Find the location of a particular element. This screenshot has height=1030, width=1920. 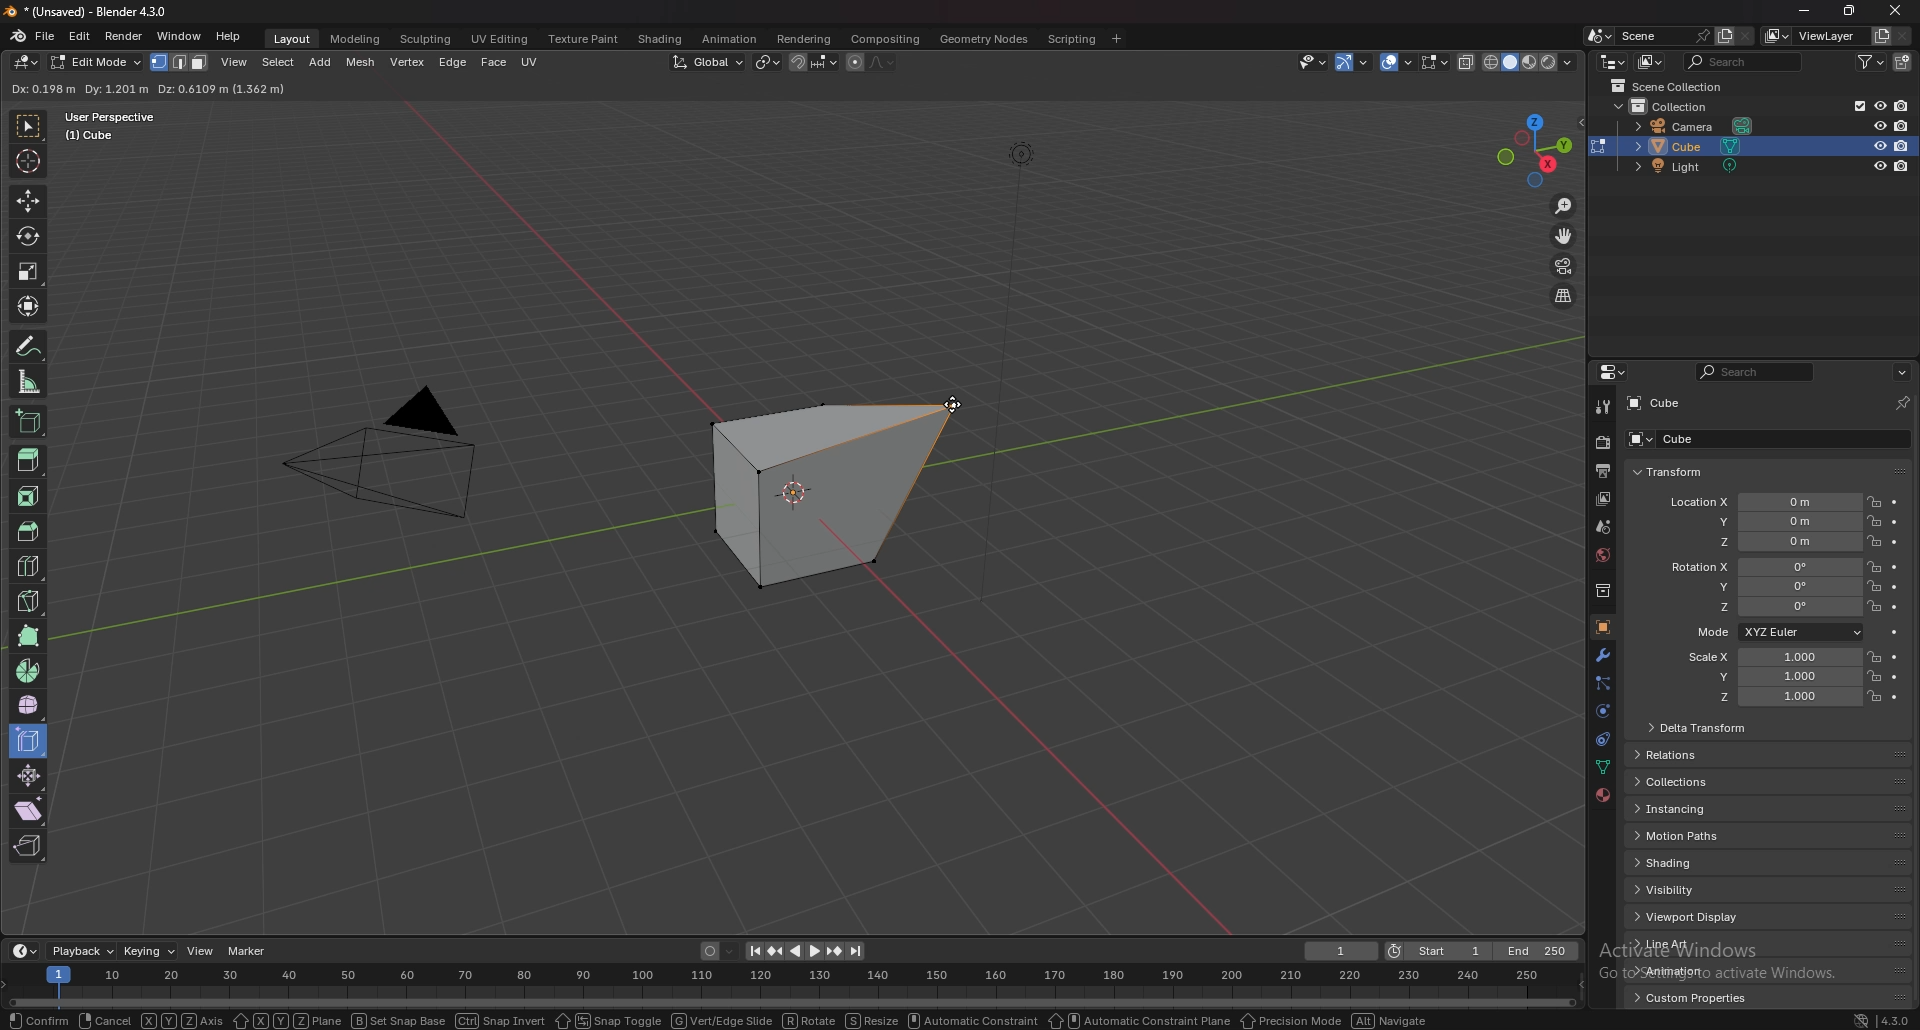

viewlayer is located at coordinates (1812, 36).